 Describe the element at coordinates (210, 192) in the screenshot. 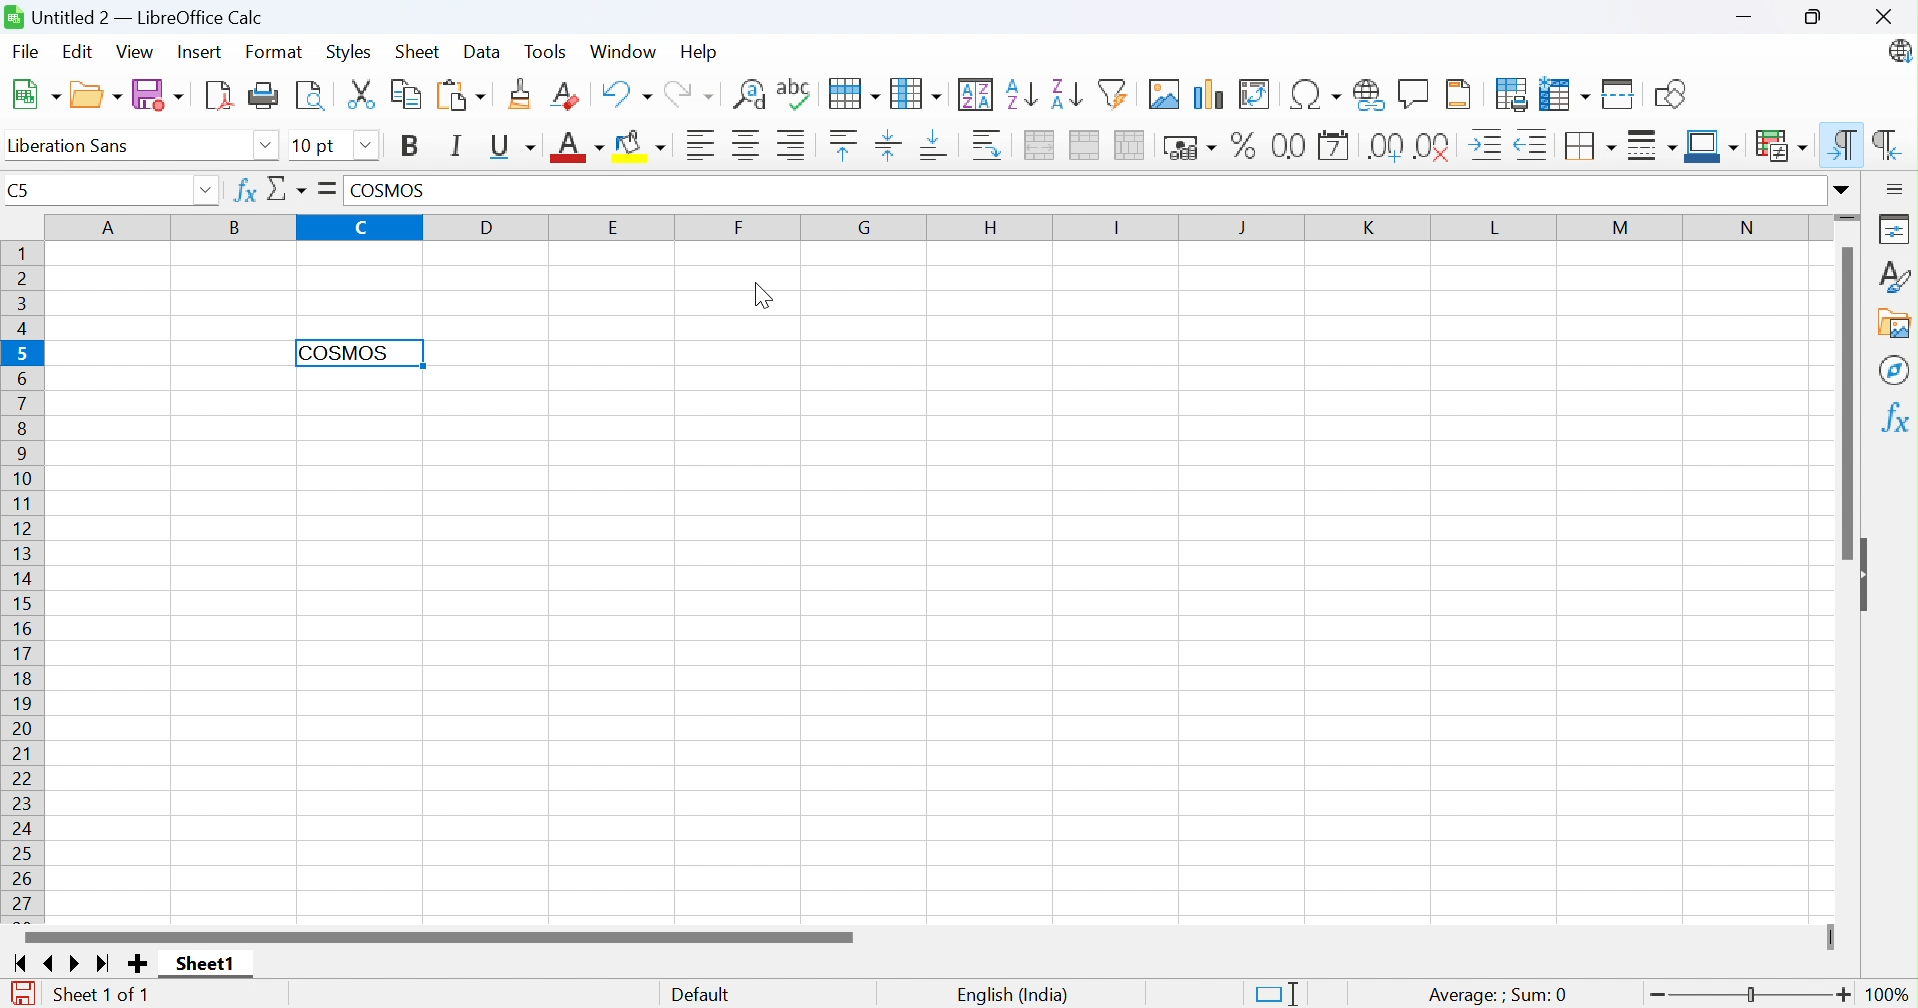

I see `Drop down` at that location.